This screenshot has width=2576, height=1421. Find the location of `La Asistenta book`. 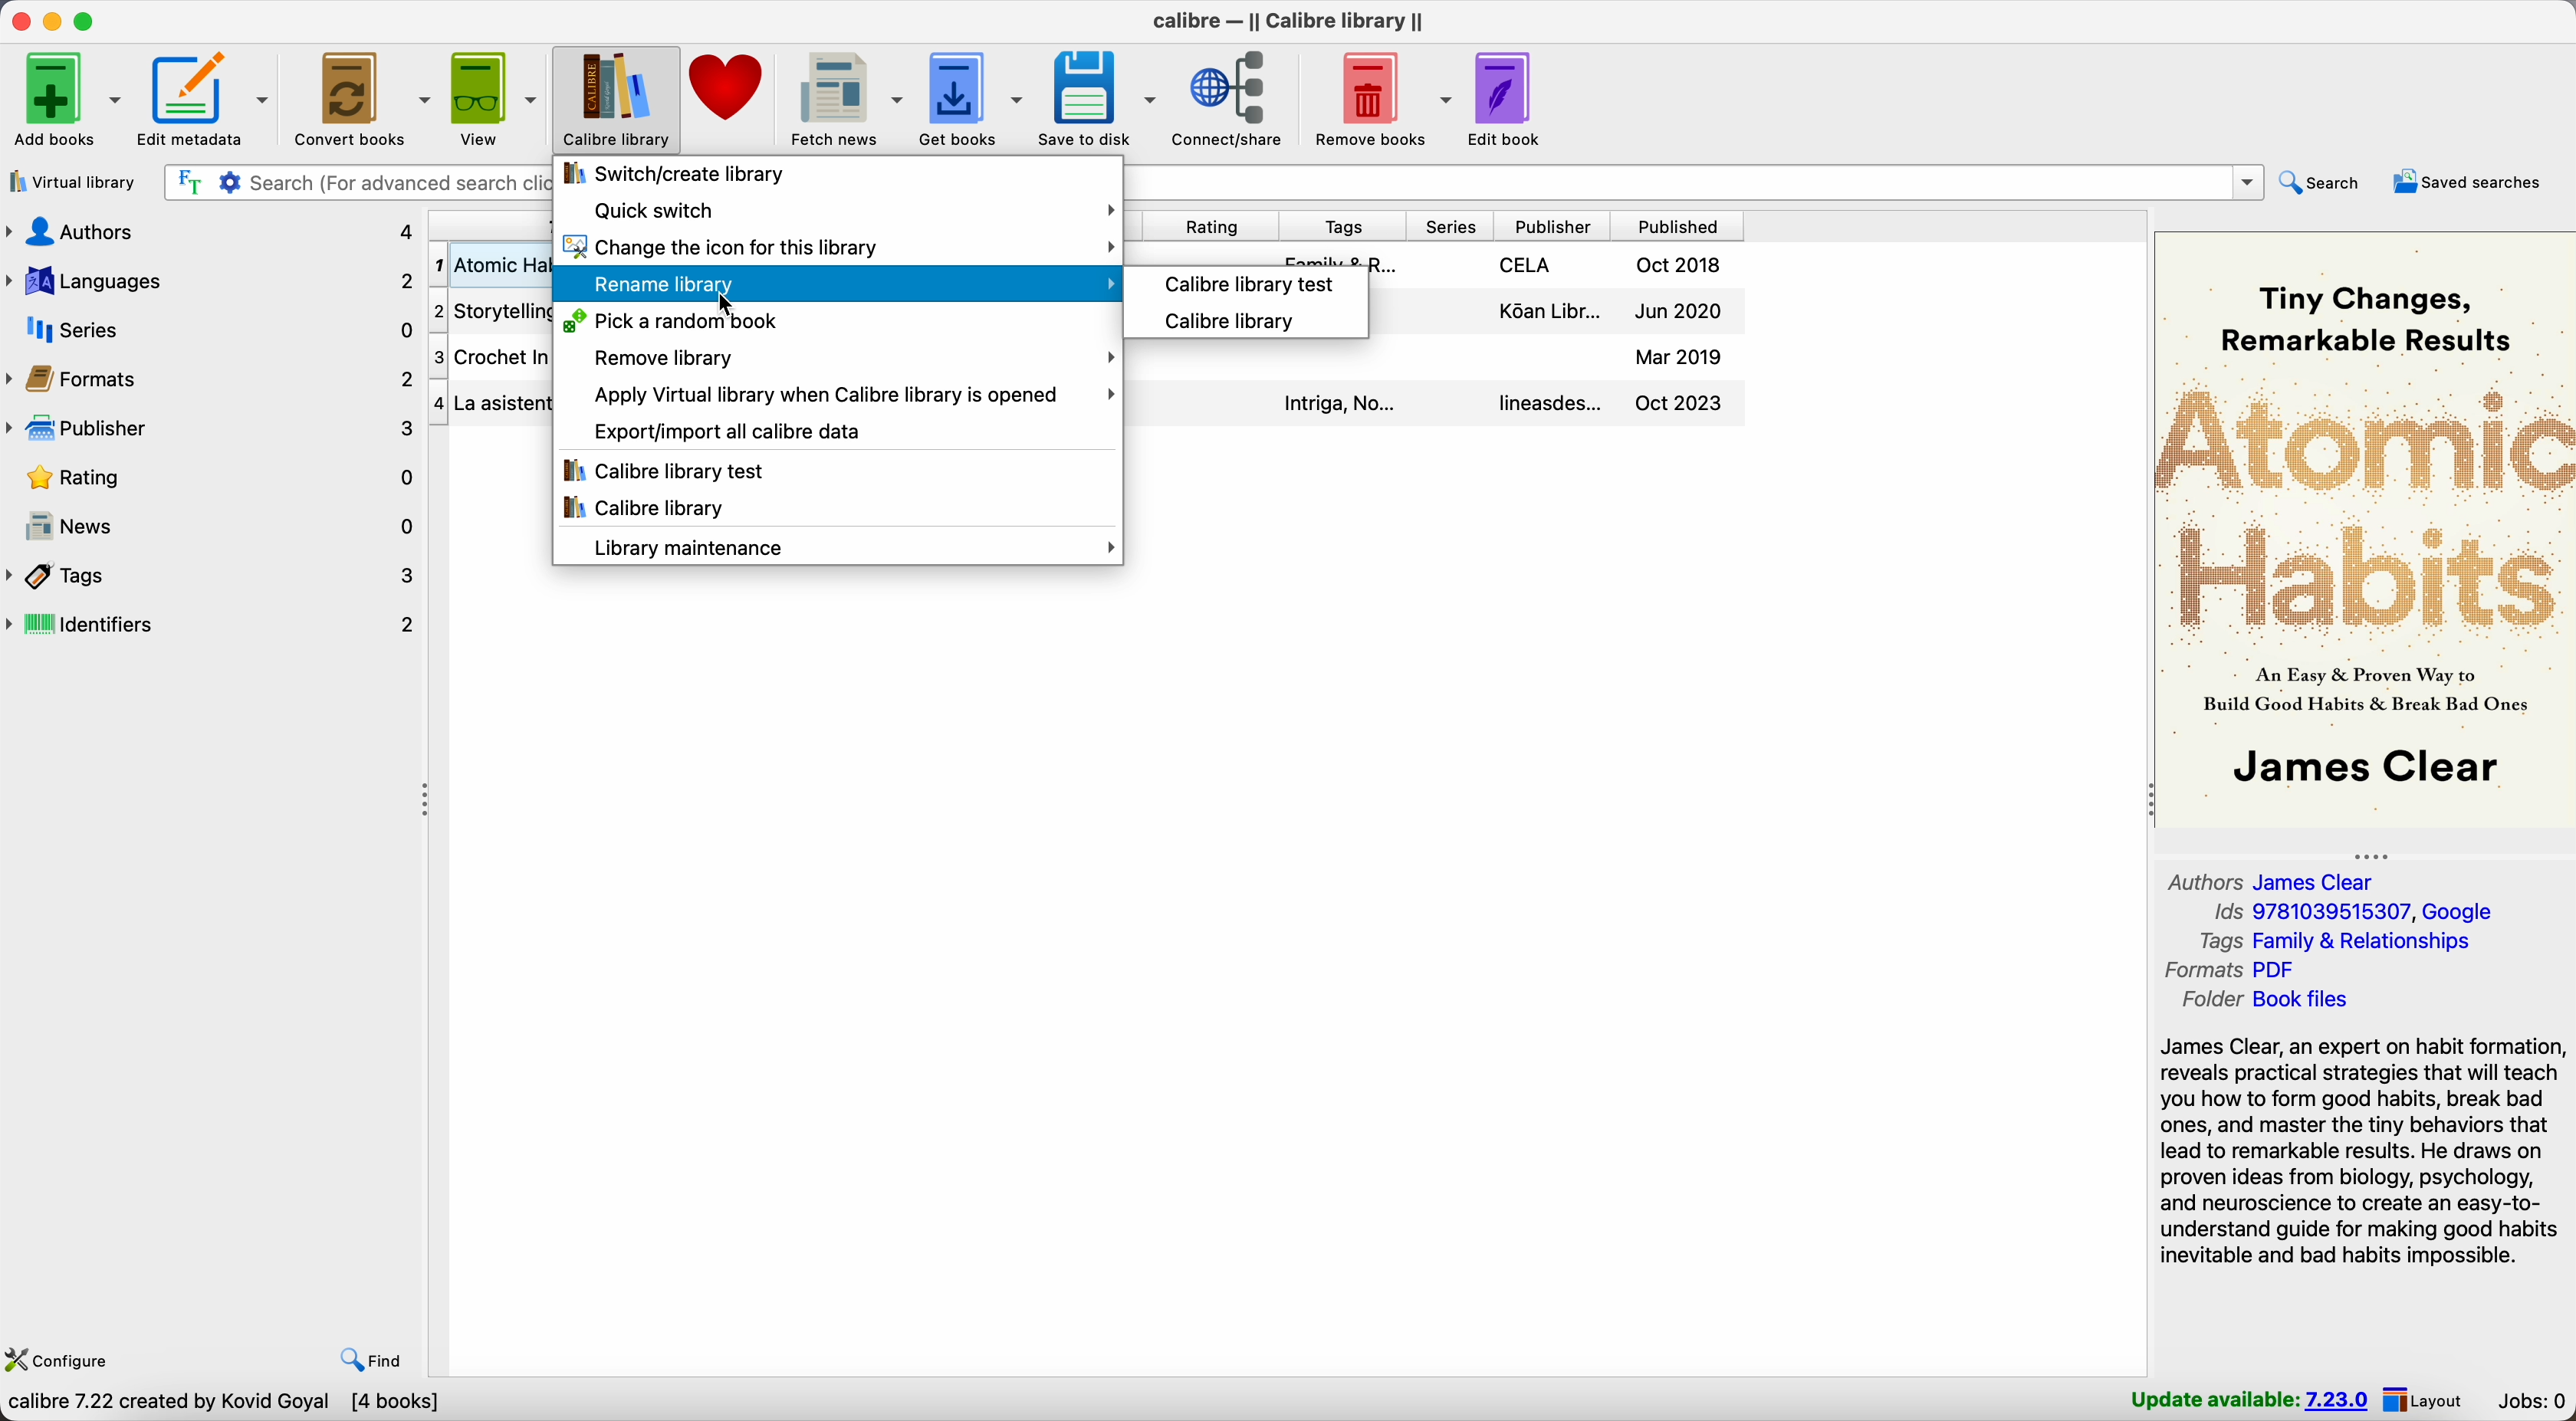

La Asistenta book is located at coordinates (491, 403).